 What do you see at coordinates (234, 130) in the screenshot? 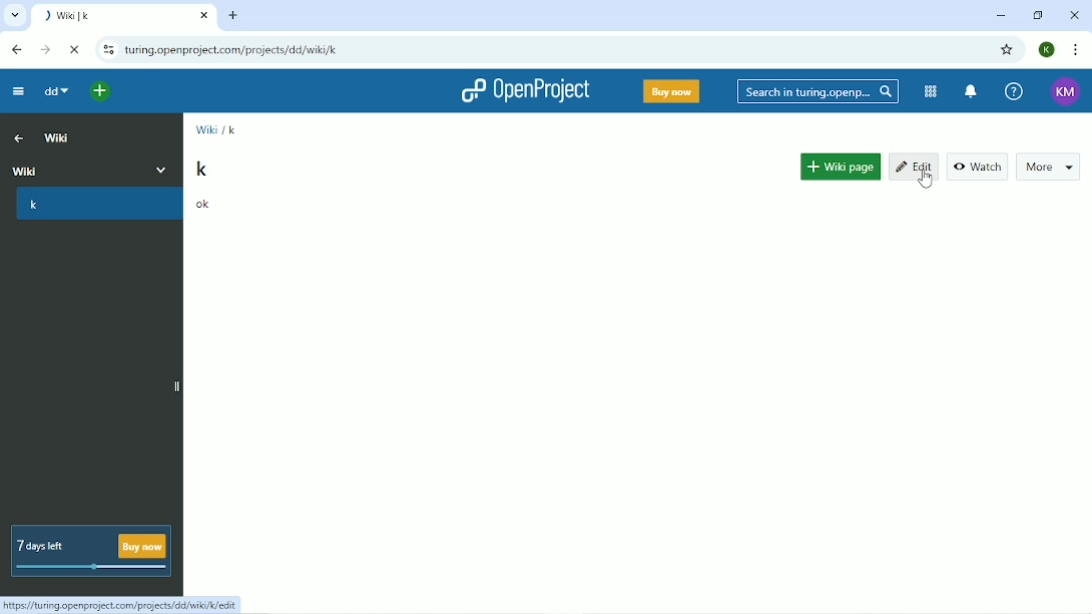
I see `k` at bounding box center [234, 130].